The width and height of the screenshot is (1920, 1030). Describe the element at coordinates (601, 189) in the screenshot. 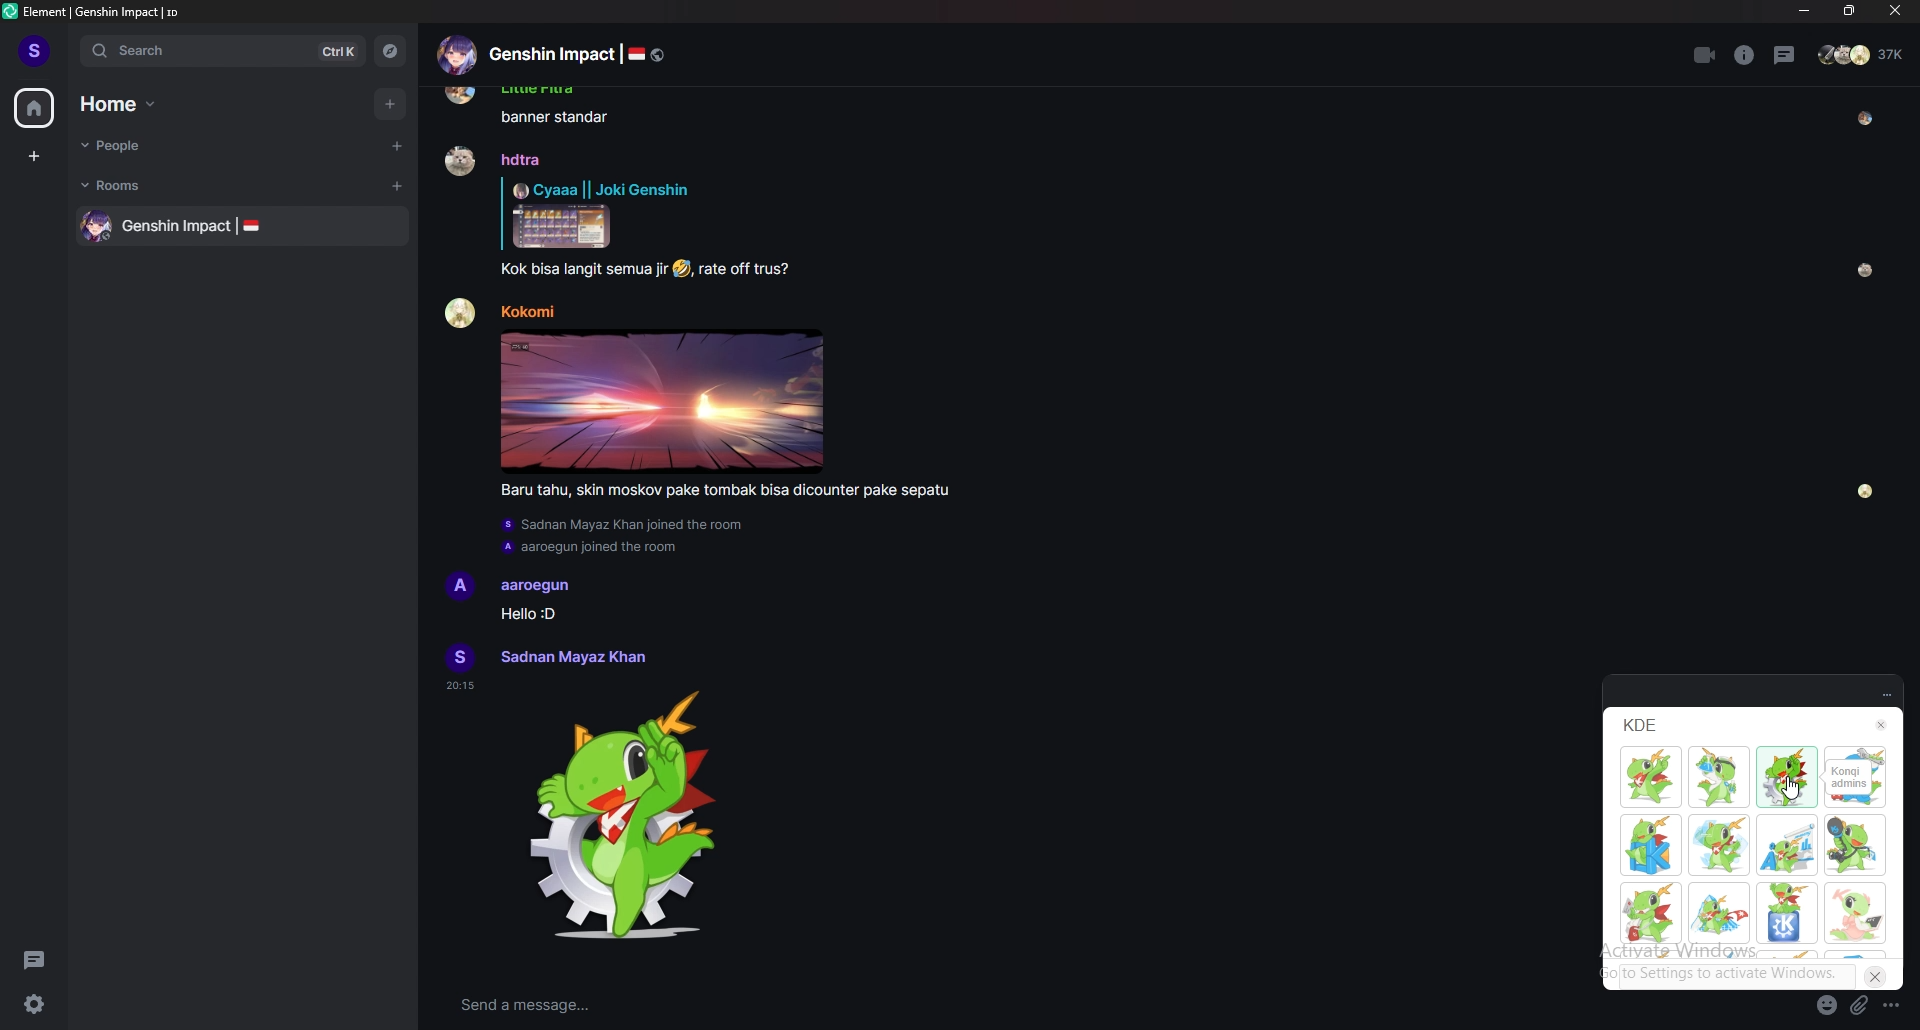

I see `Cyaaa || Joki Genshin` at that location.